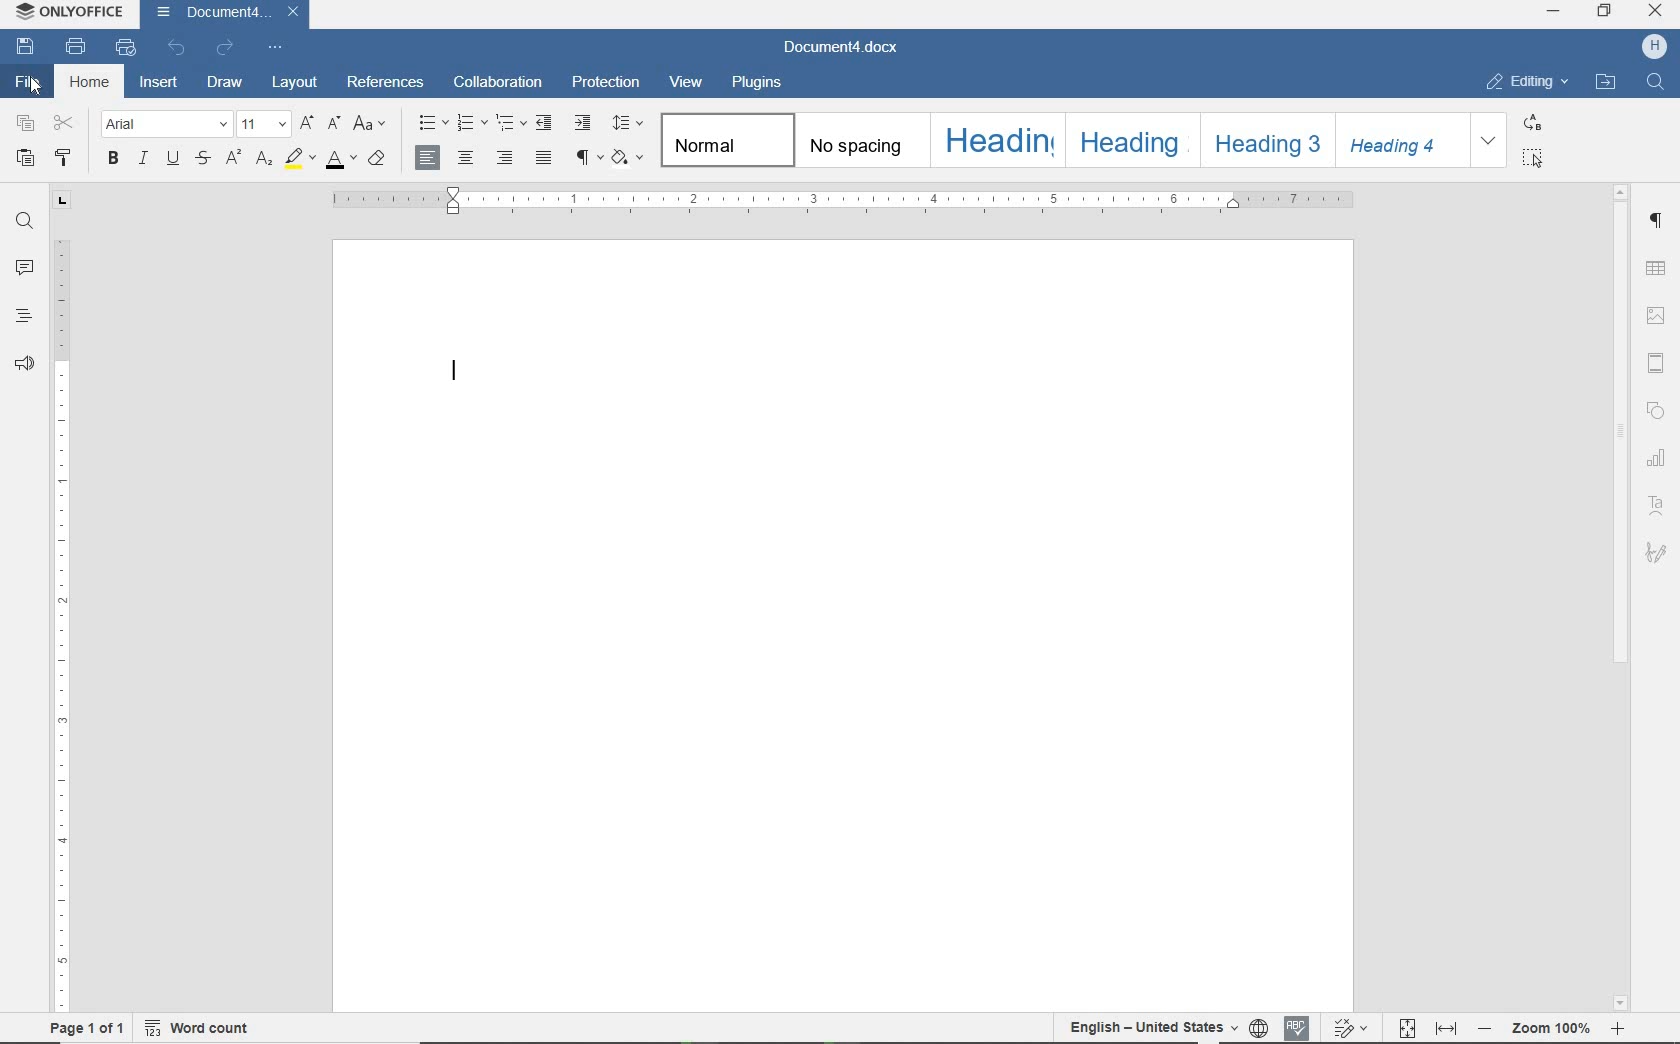 The width and height of the screenshot is (1680, 1044). I want to click on font color, so click(343, 160).